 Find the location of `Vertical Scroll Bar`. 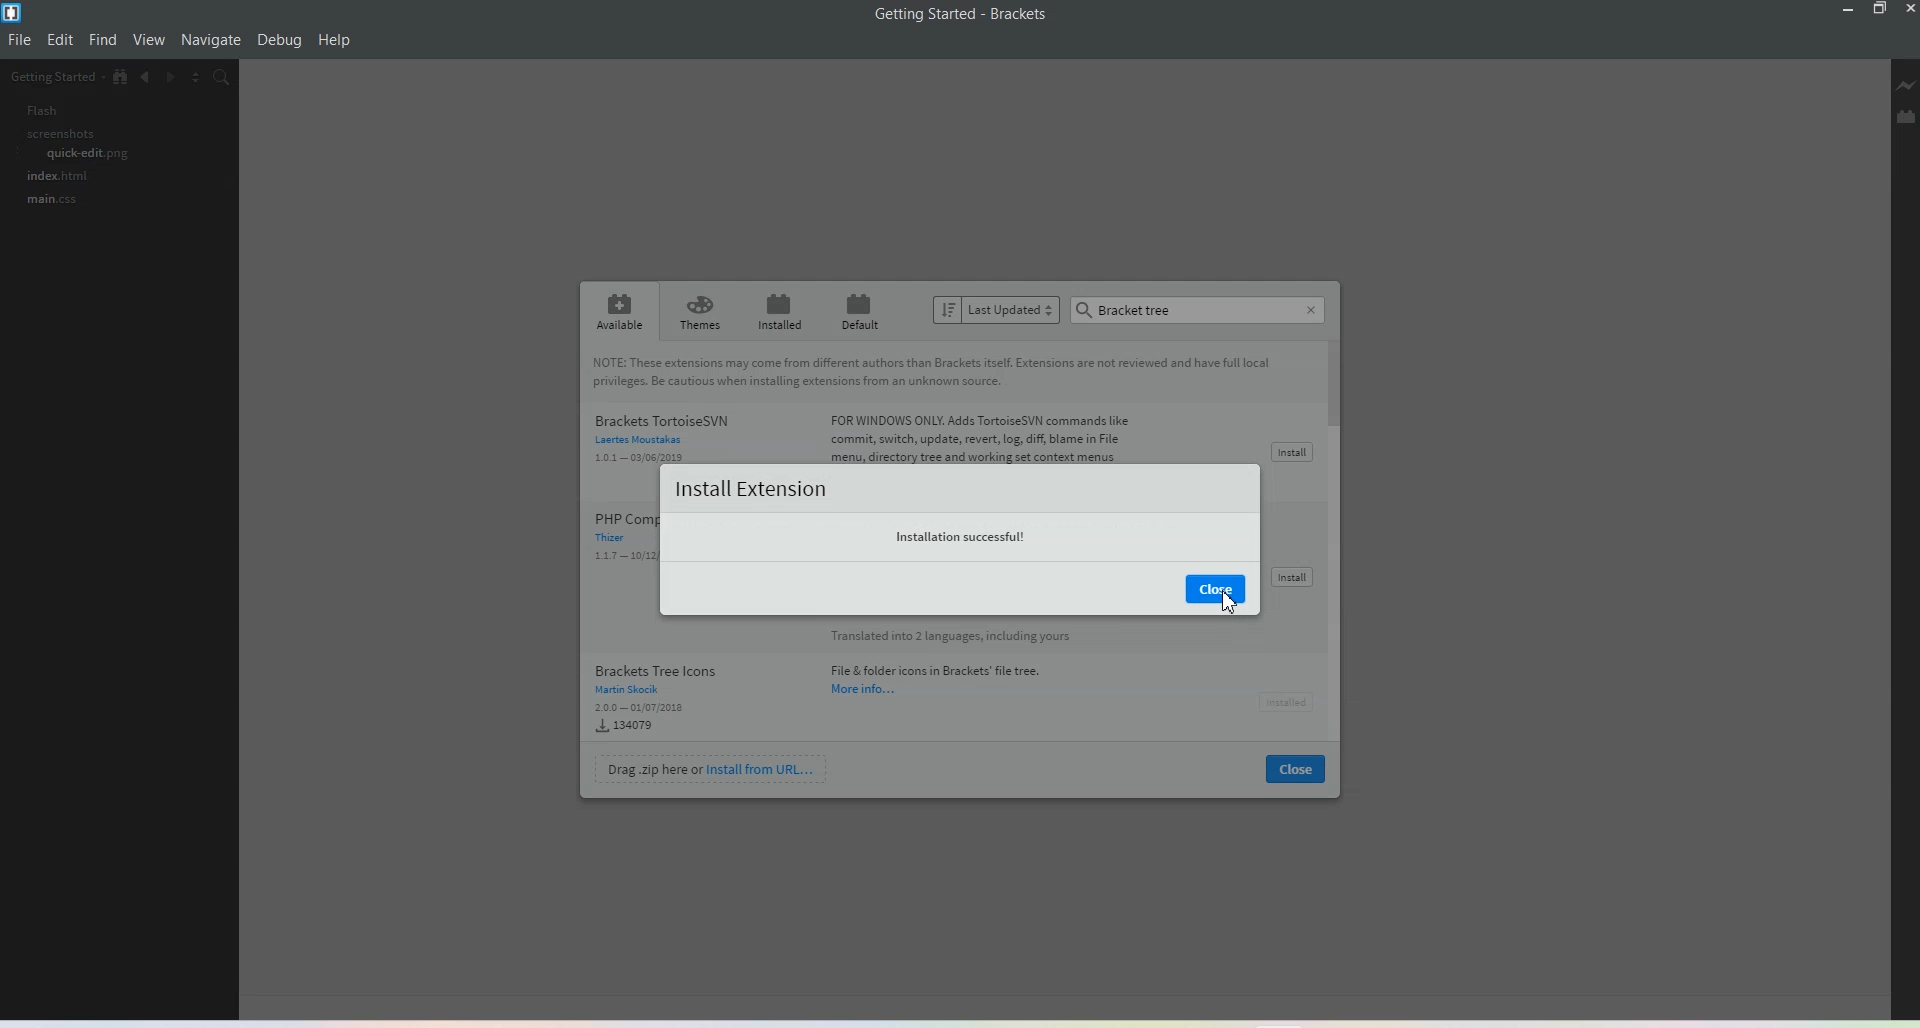

Vertical Scroll Bar is located at coordinates (1338, 545).